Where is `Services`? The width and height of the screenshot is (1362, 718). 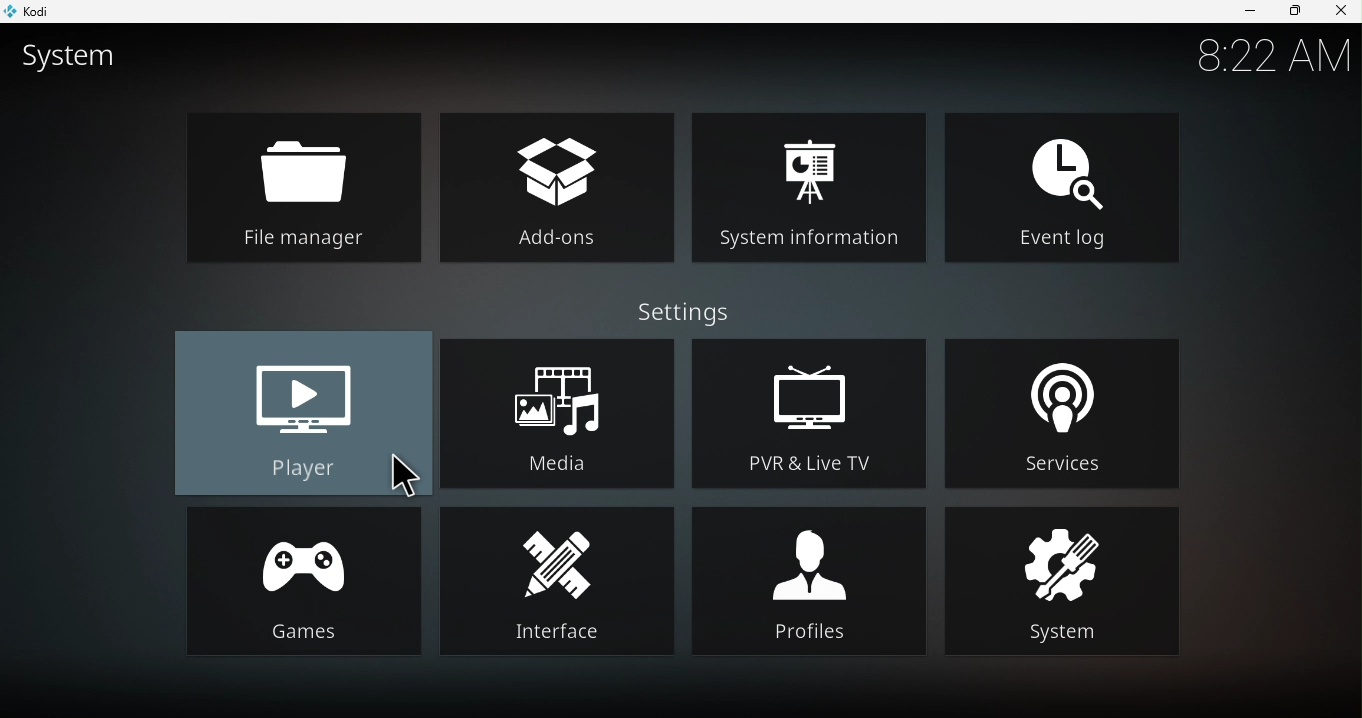
Services is located at coordinates (1072, 411).